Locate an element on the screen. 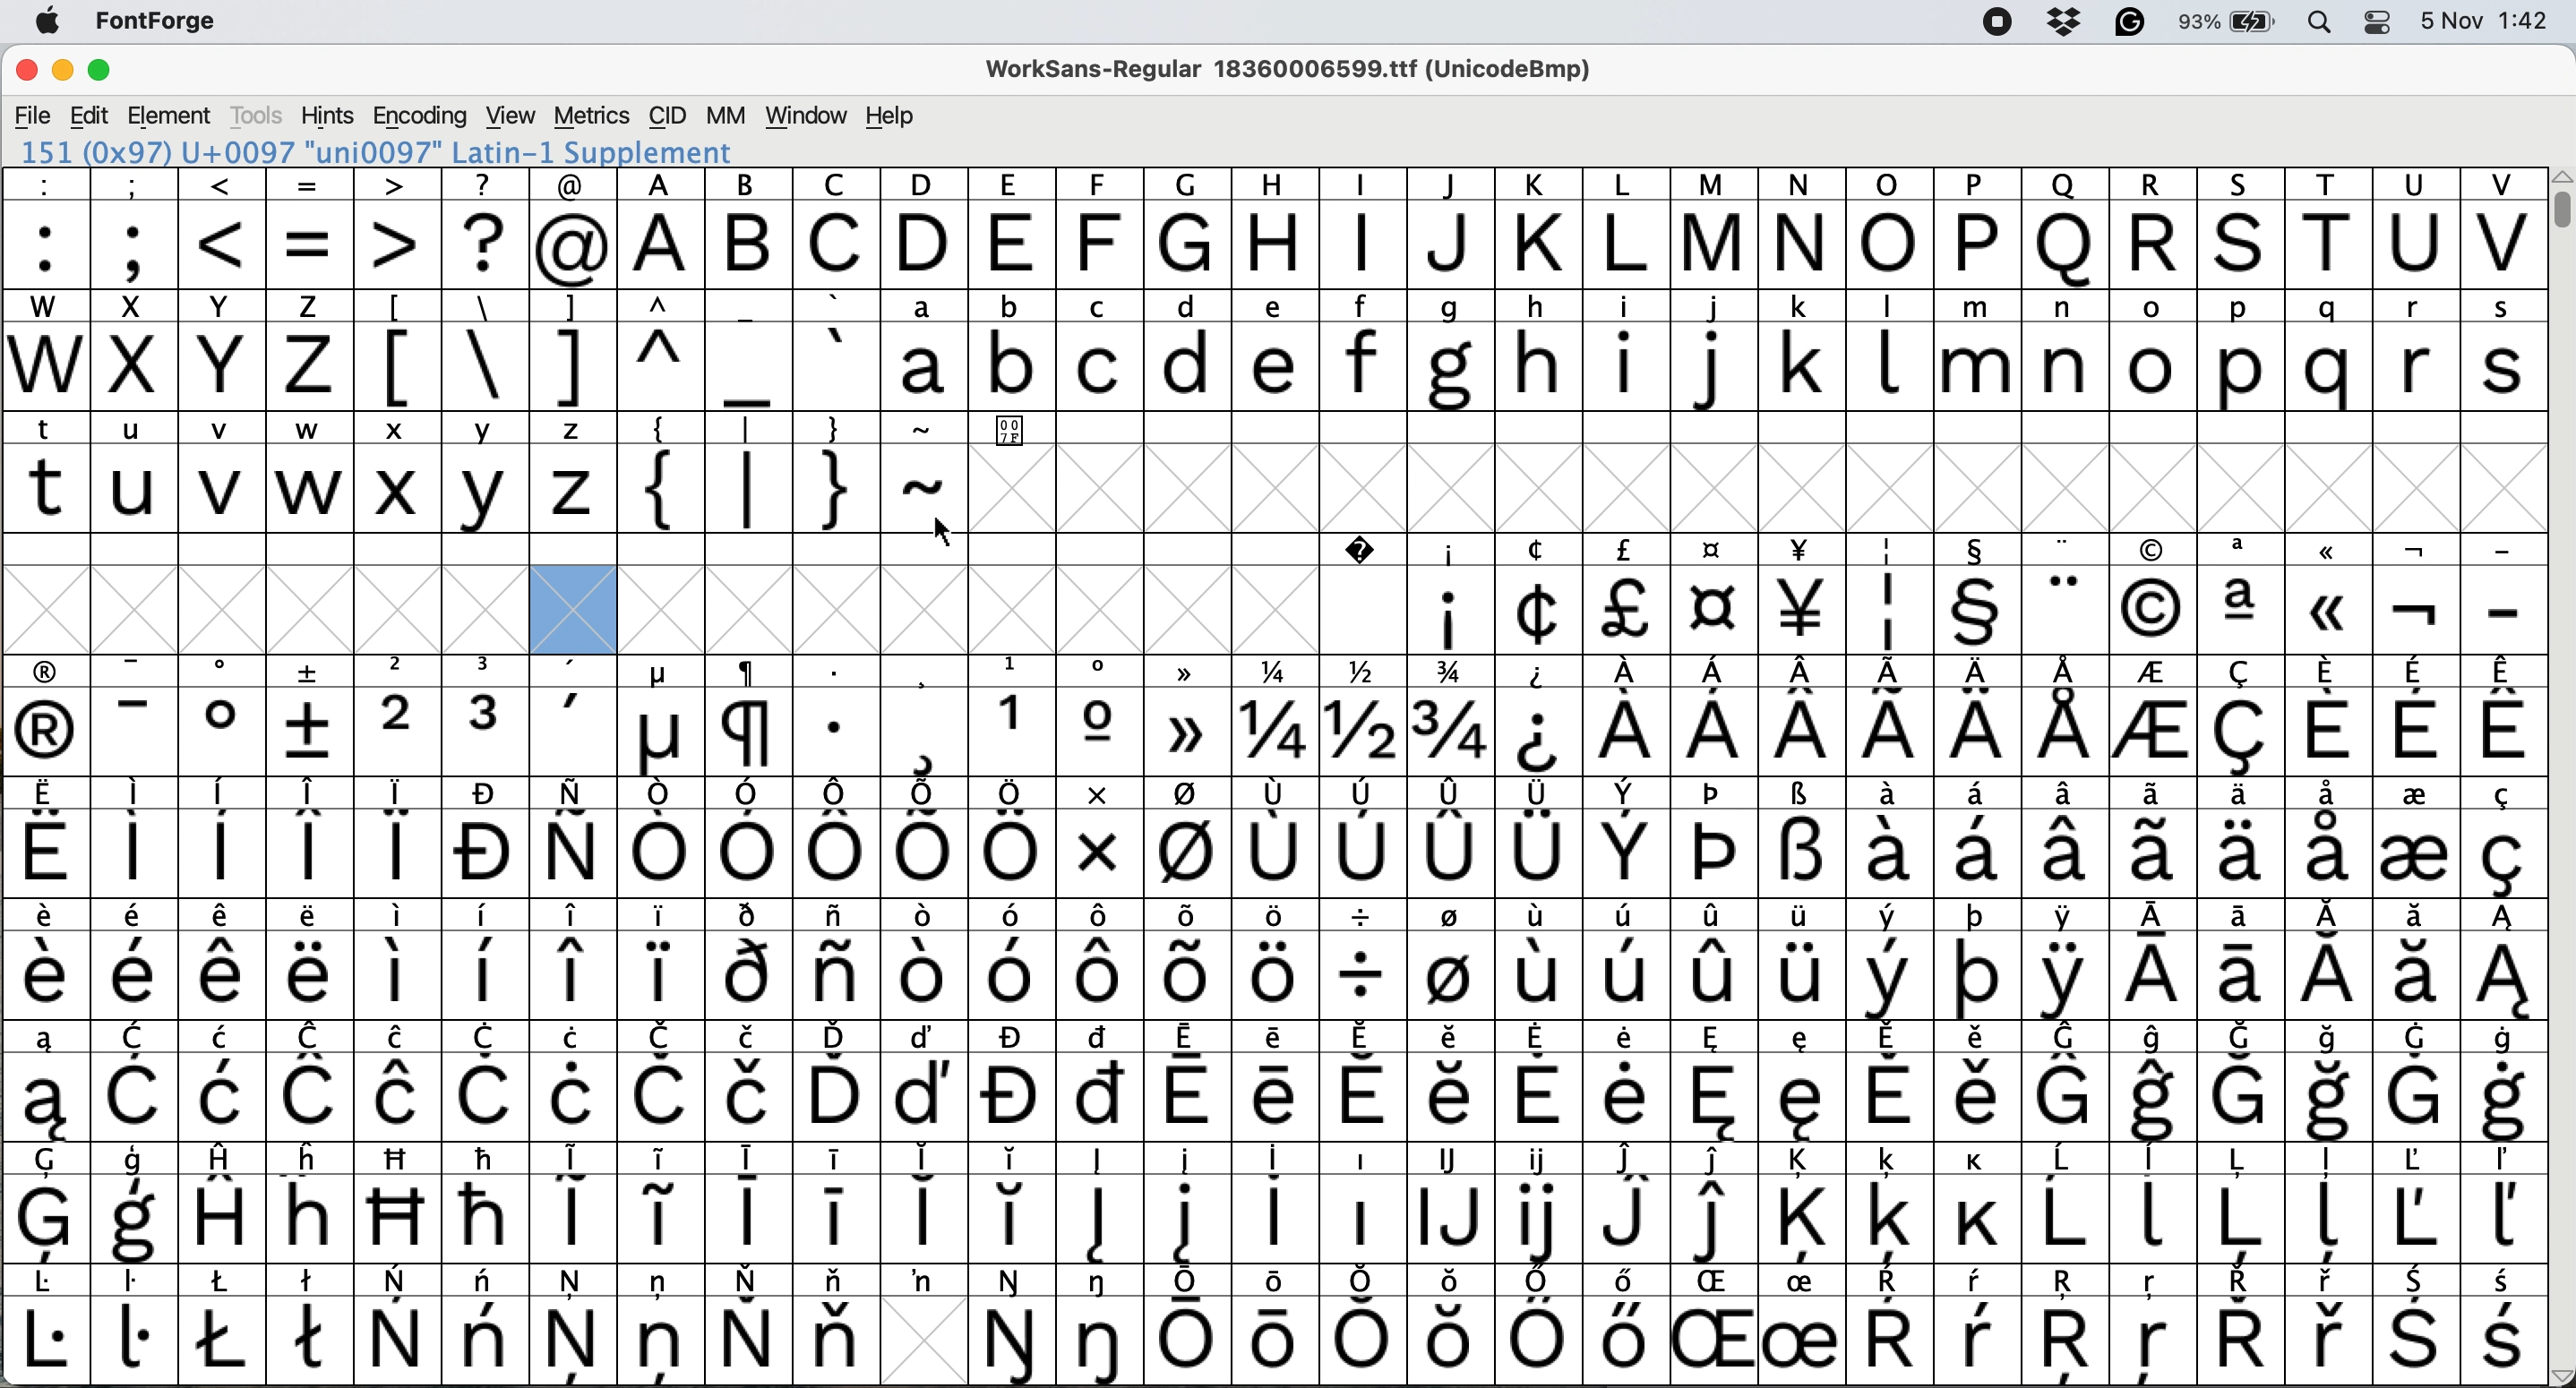 This screenshot has width=2576, height=1388. window is located at coordinates (802, 117).